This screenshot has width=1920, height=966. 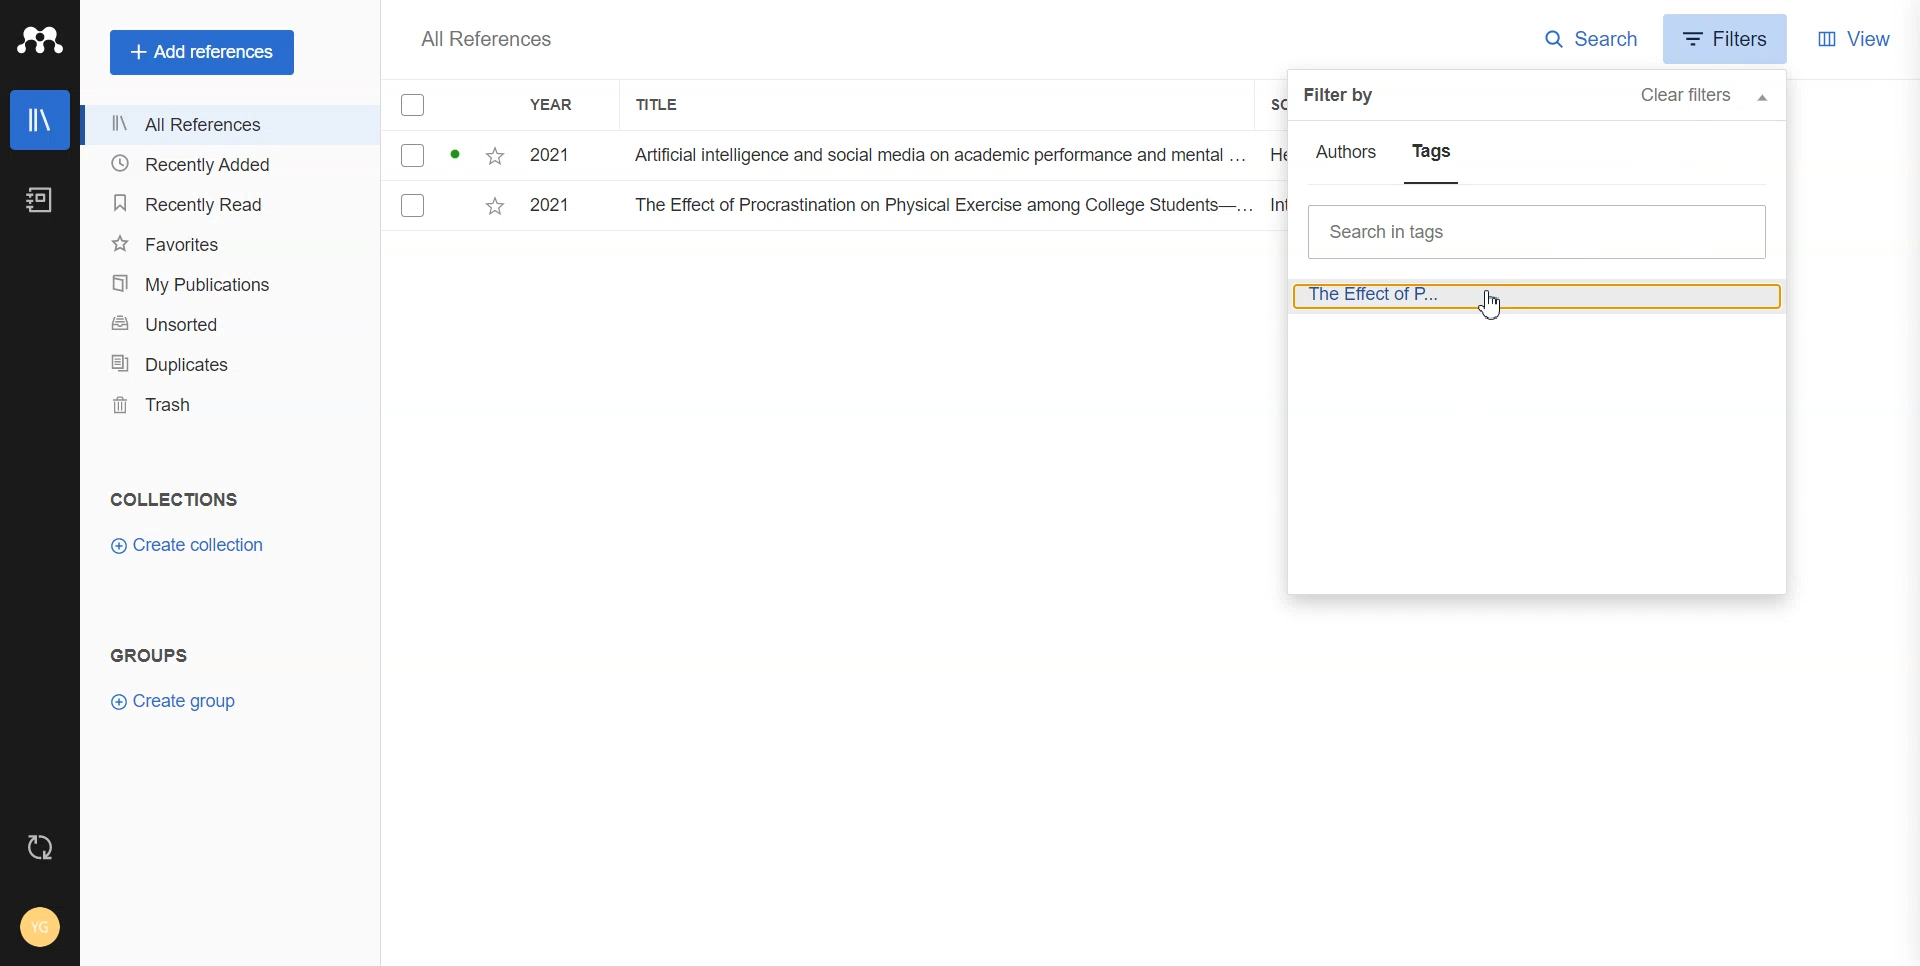 What do you see at coordinates (189, 544) in the screenshot?
I see `Create collection` at bounding box center [189, 544].